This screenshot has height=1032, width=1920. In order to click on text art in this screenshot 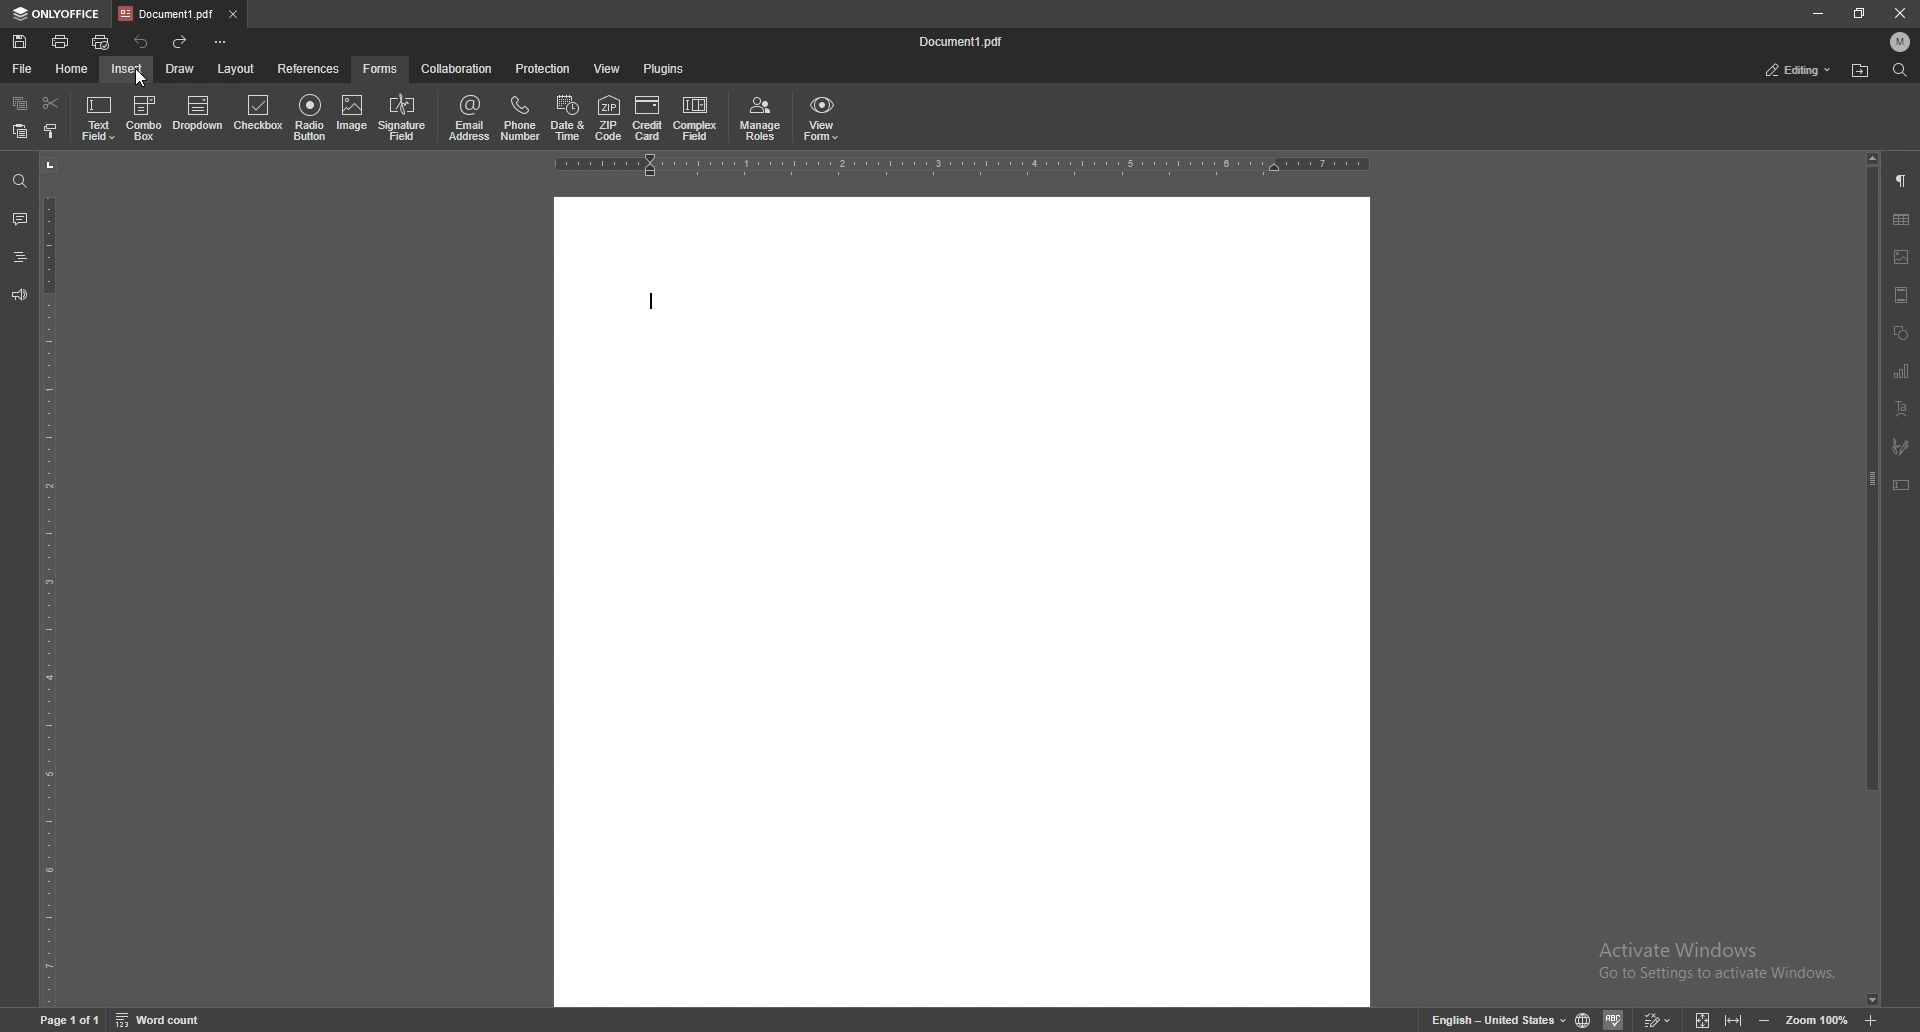, I will do `click(1902, 408)`.